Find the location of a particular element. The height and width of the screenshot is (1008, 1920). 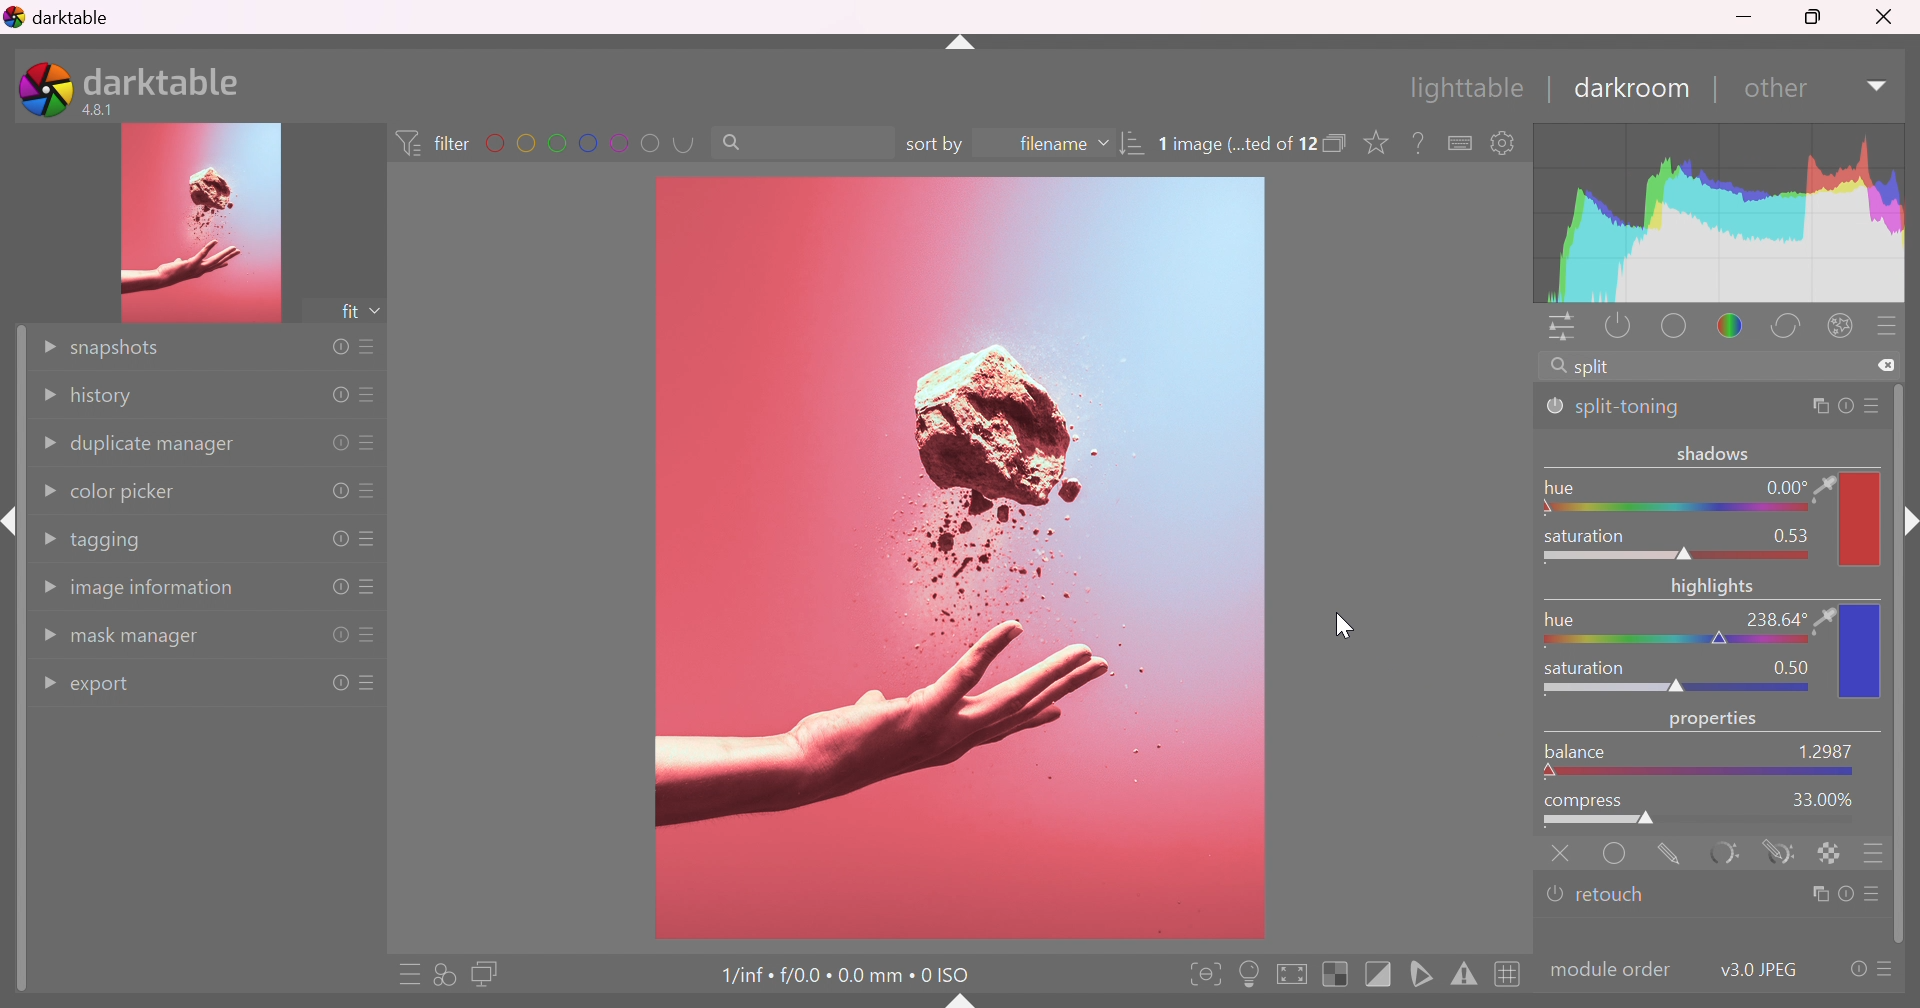

mask manager is located at coordinates (140, 640).